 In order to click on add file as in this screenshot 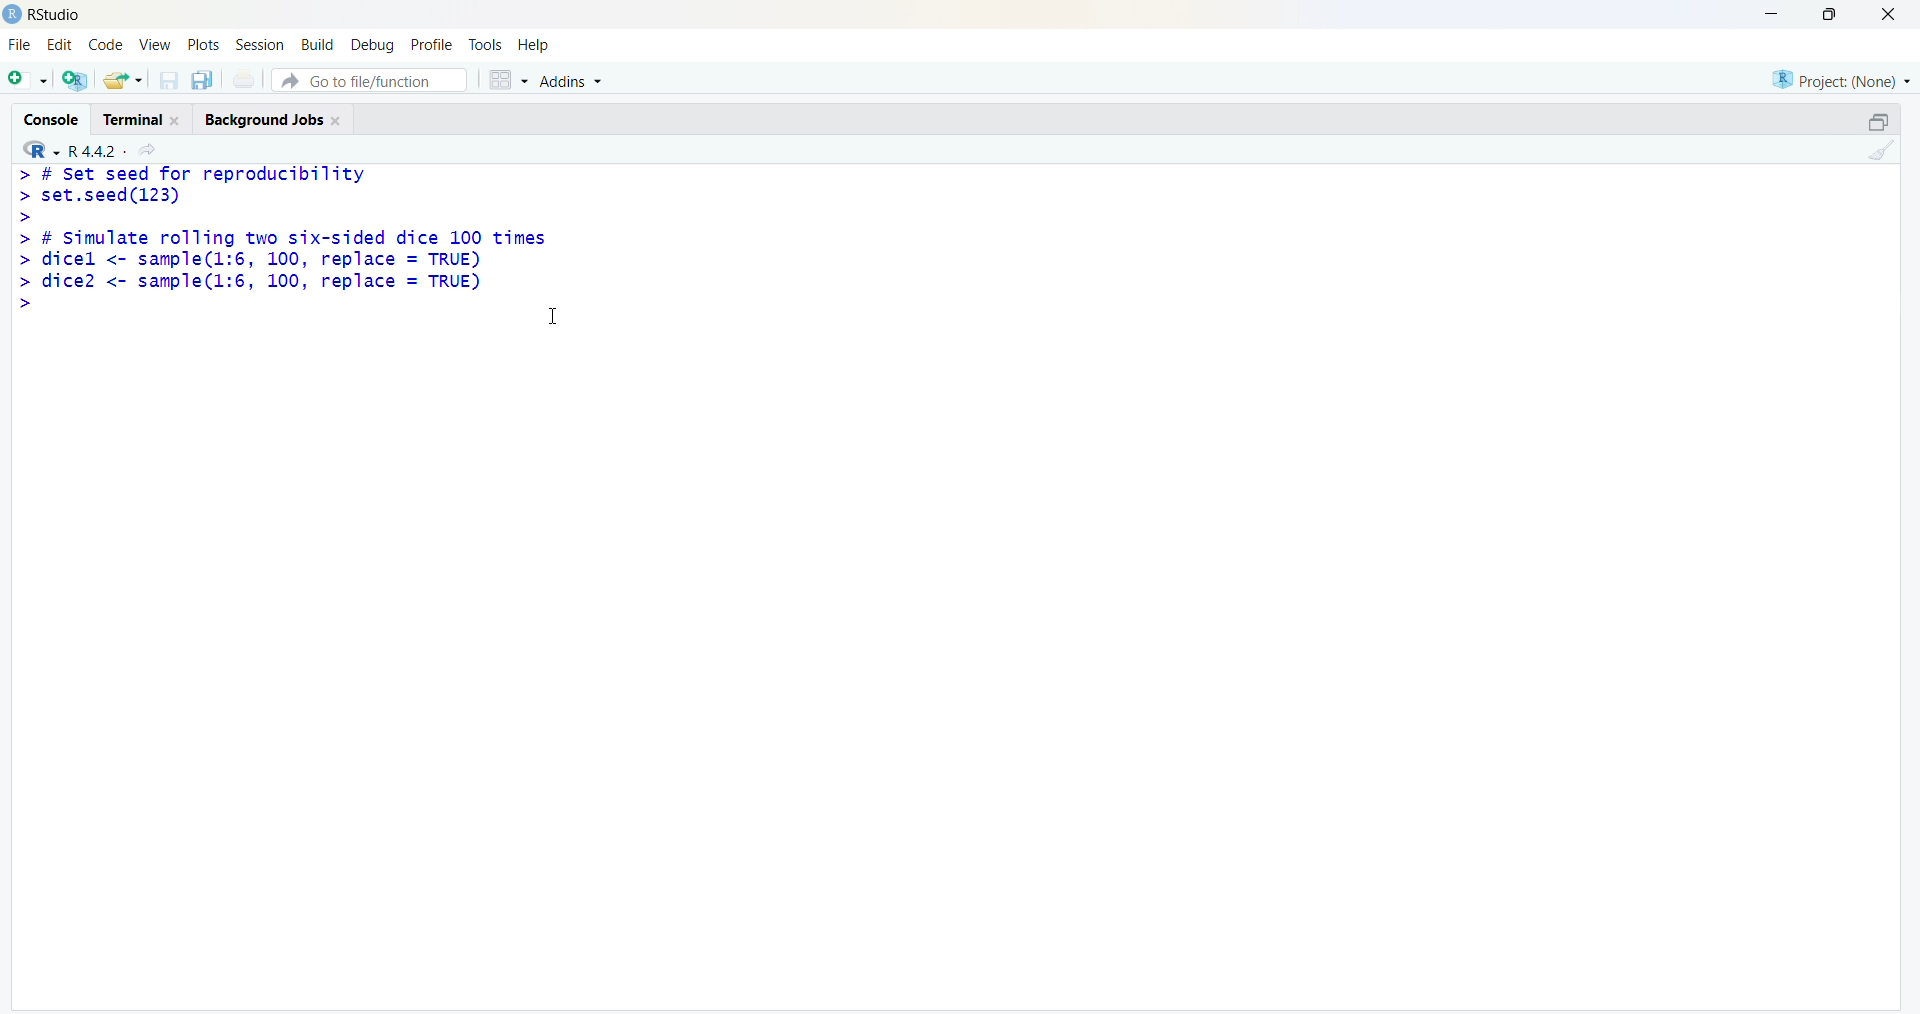, I will do `click(29, 80)`.